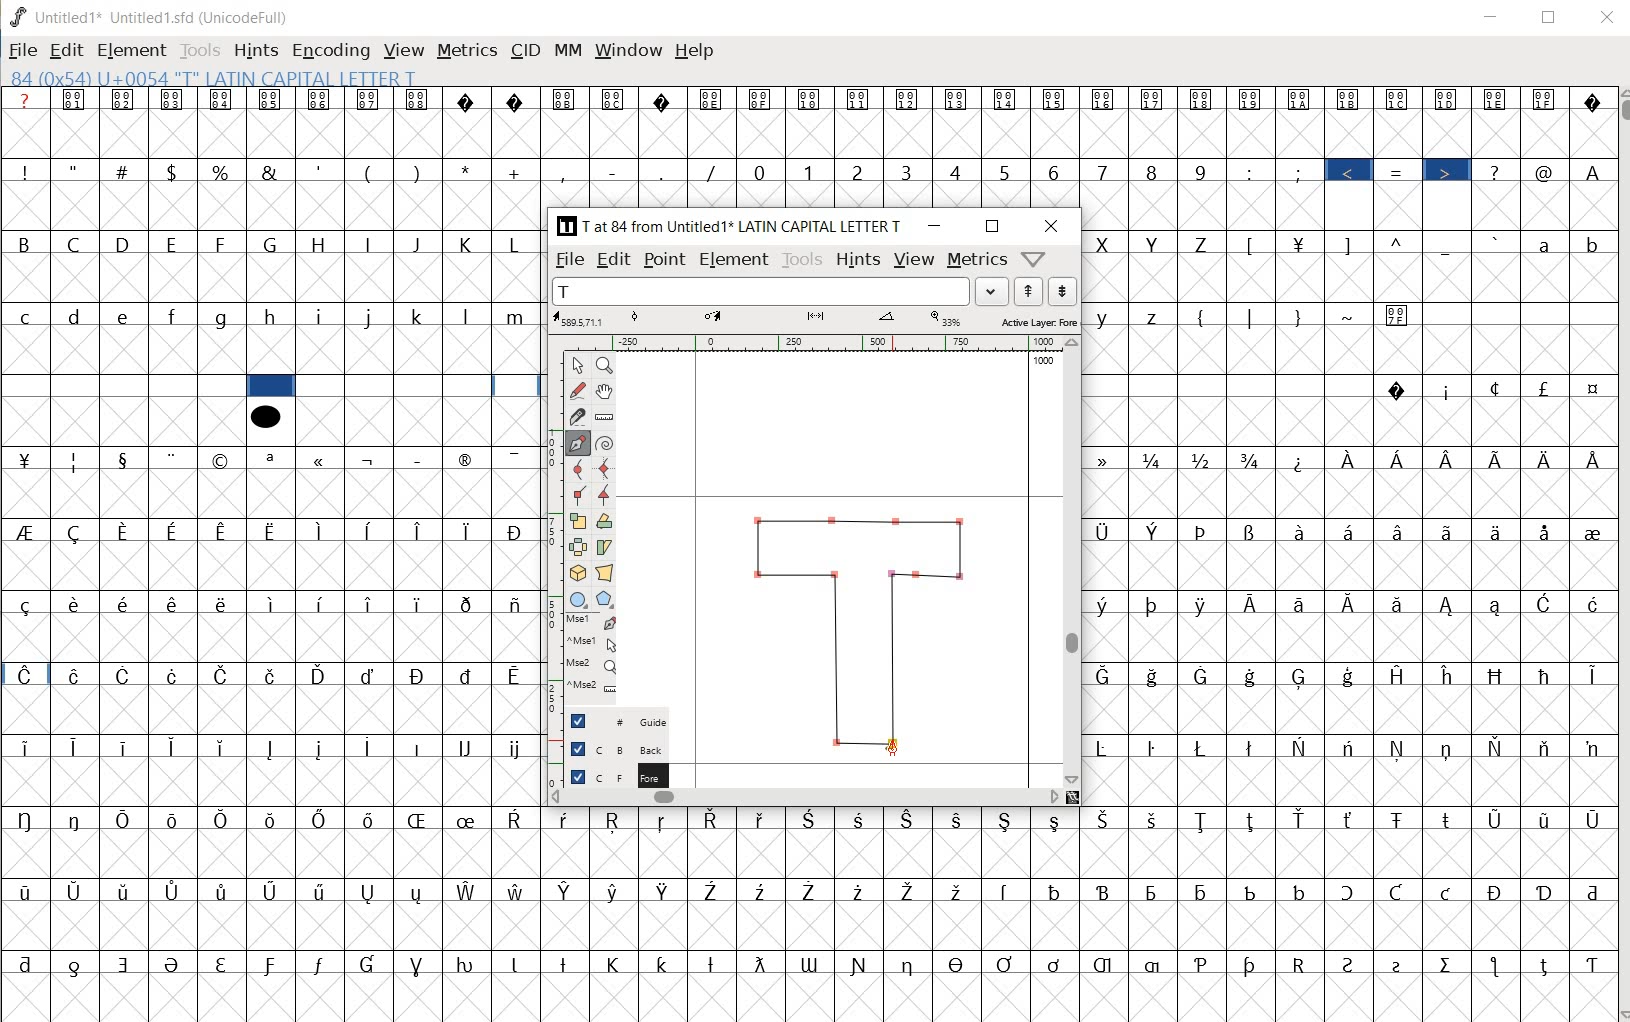  Describe the element at coordinates (565, 172) in the screenshot. I see `,` at that location.